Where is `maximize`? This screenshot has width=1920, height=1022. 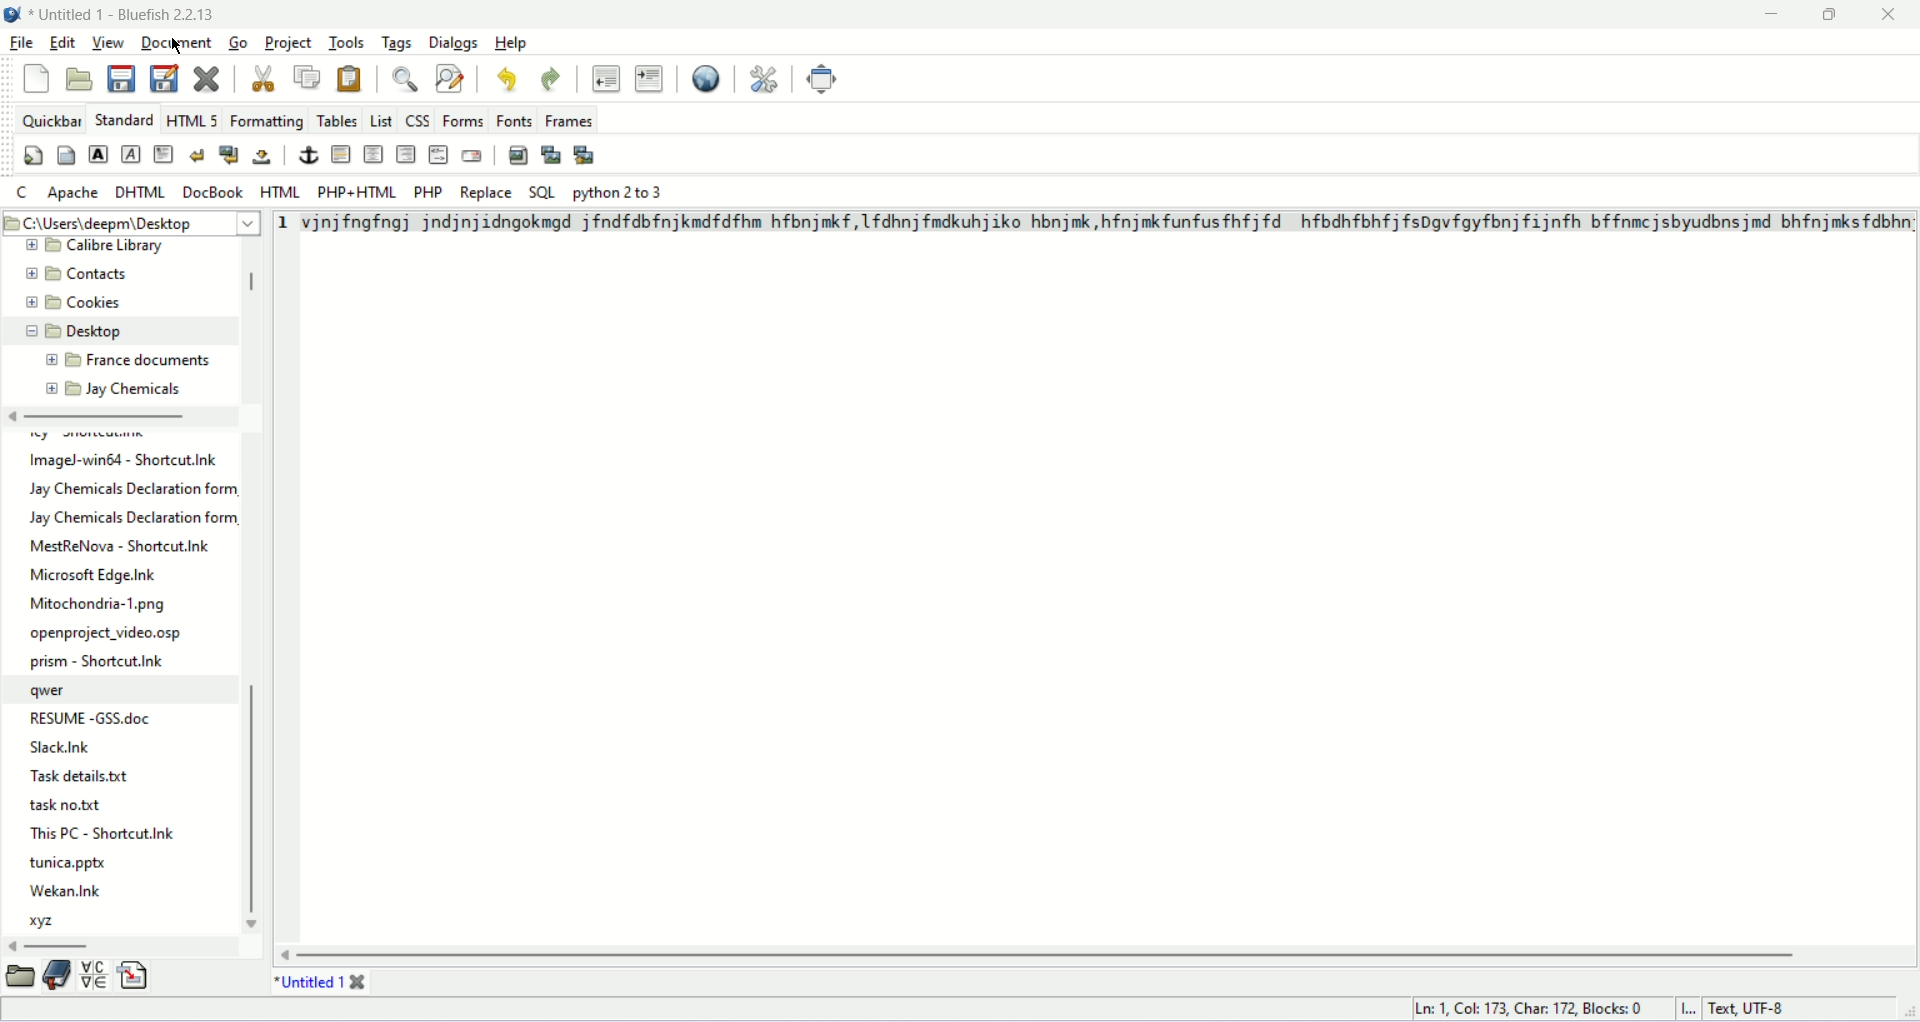
maximize is located at coordinates (1834, 13).